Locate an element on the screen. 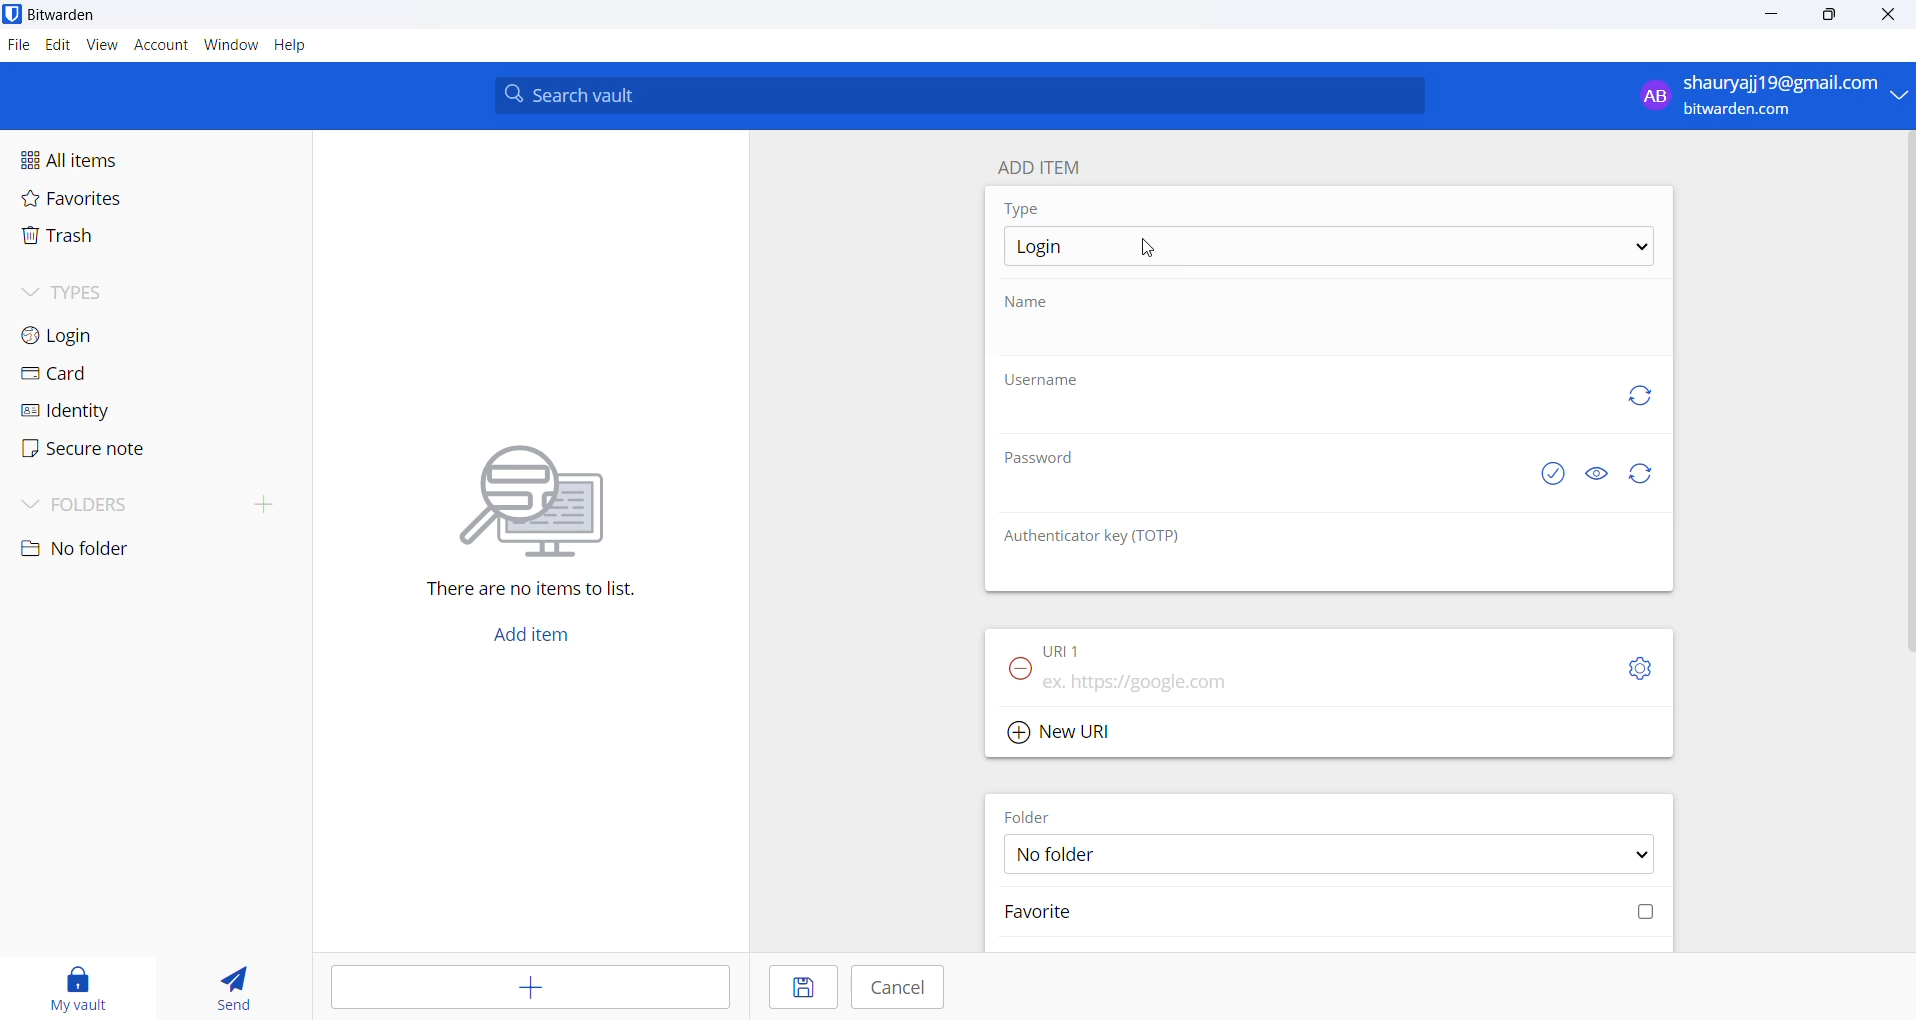 The height and width of the screenshot is (1020, 1916). name heading is located at coordinates (1036, 302).